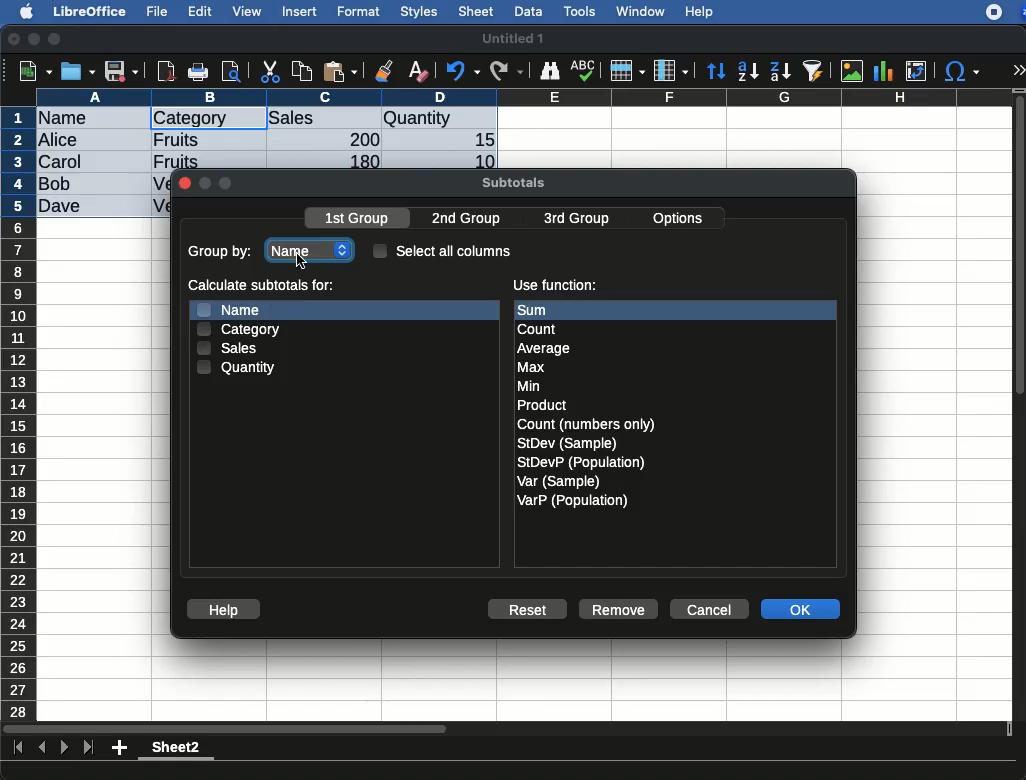 The width and height of the screenshot is (1026, 780). What do you see at coordinates (638, 11) in the screenshot?
I see `window` at bounding box center [638, 11].